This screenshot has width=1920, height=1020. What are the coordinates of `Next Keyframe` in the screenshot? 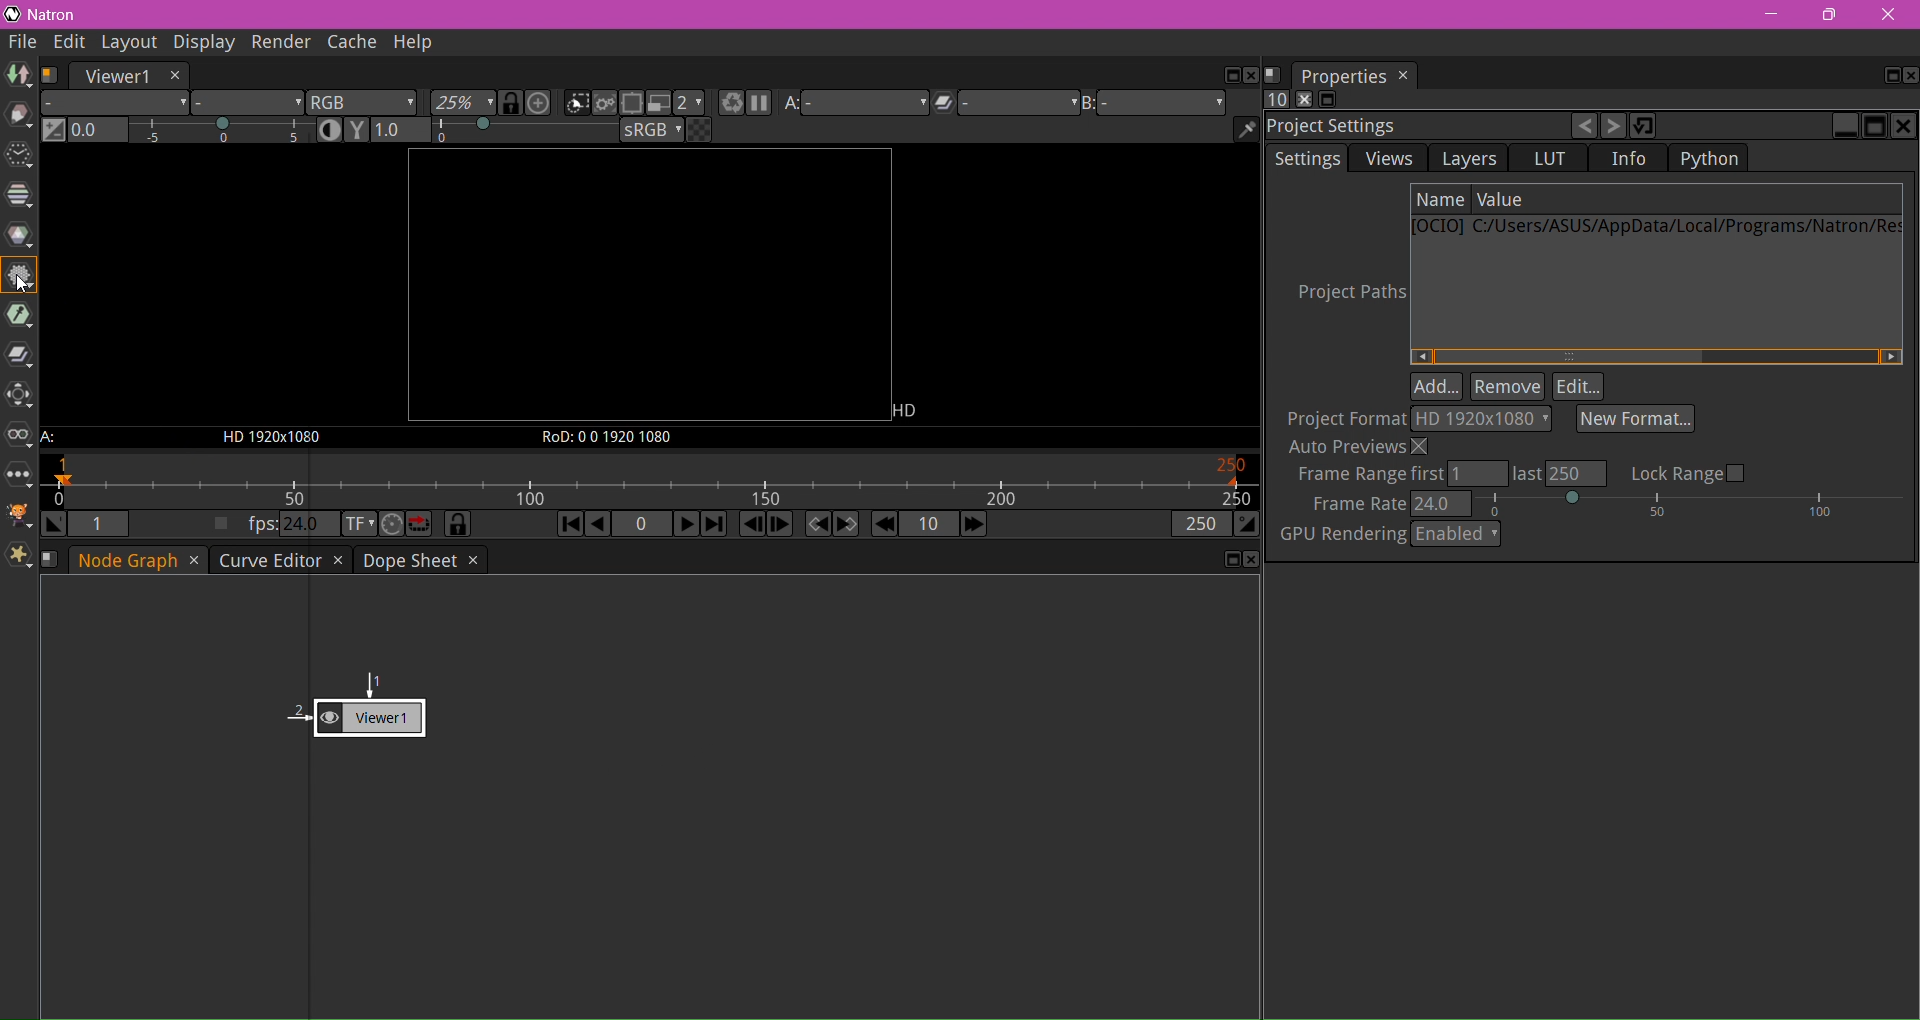 It's located at (847, 524).